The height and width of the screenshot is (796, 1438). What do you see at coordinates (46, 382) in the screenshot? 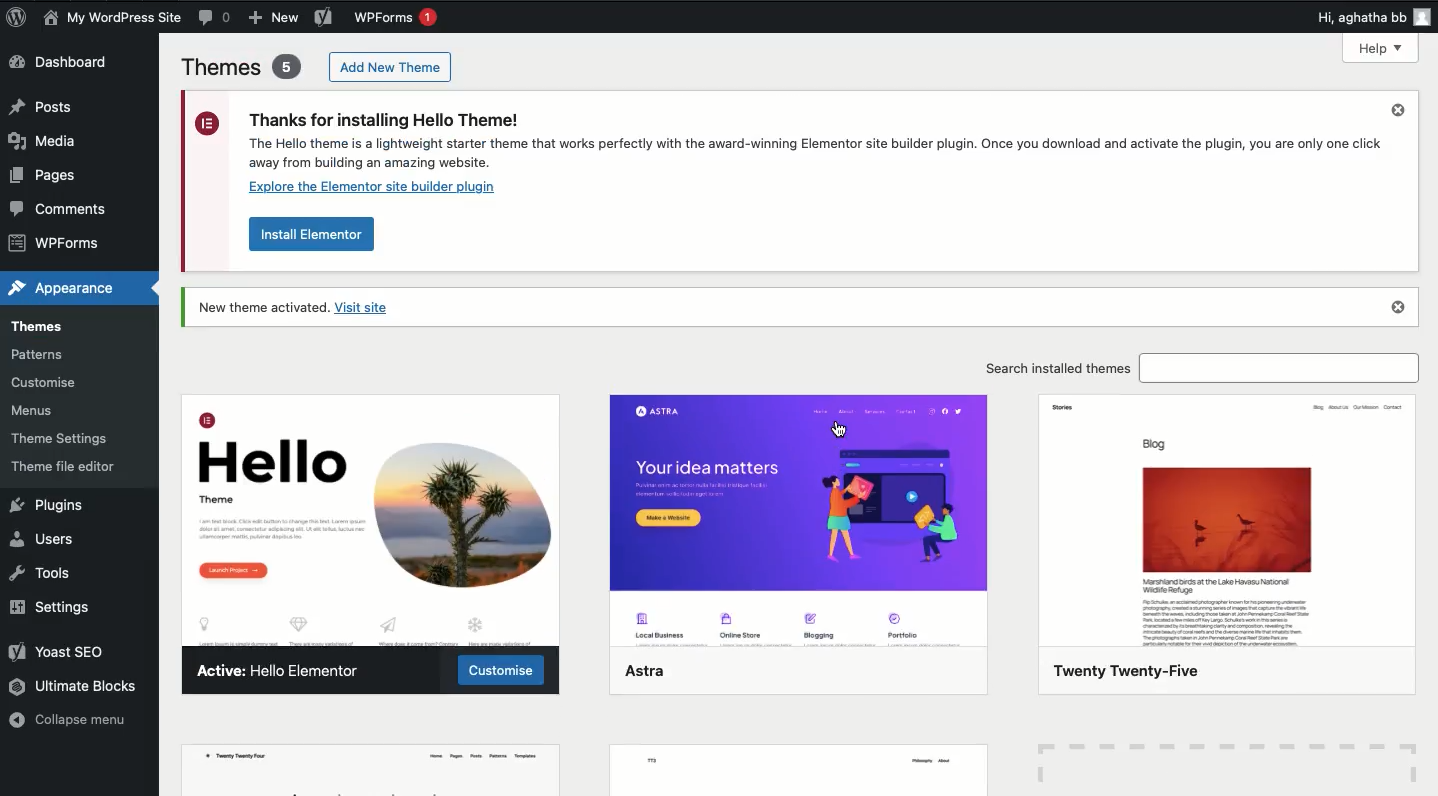
I see `Customise` at bounding box center [46, 382].